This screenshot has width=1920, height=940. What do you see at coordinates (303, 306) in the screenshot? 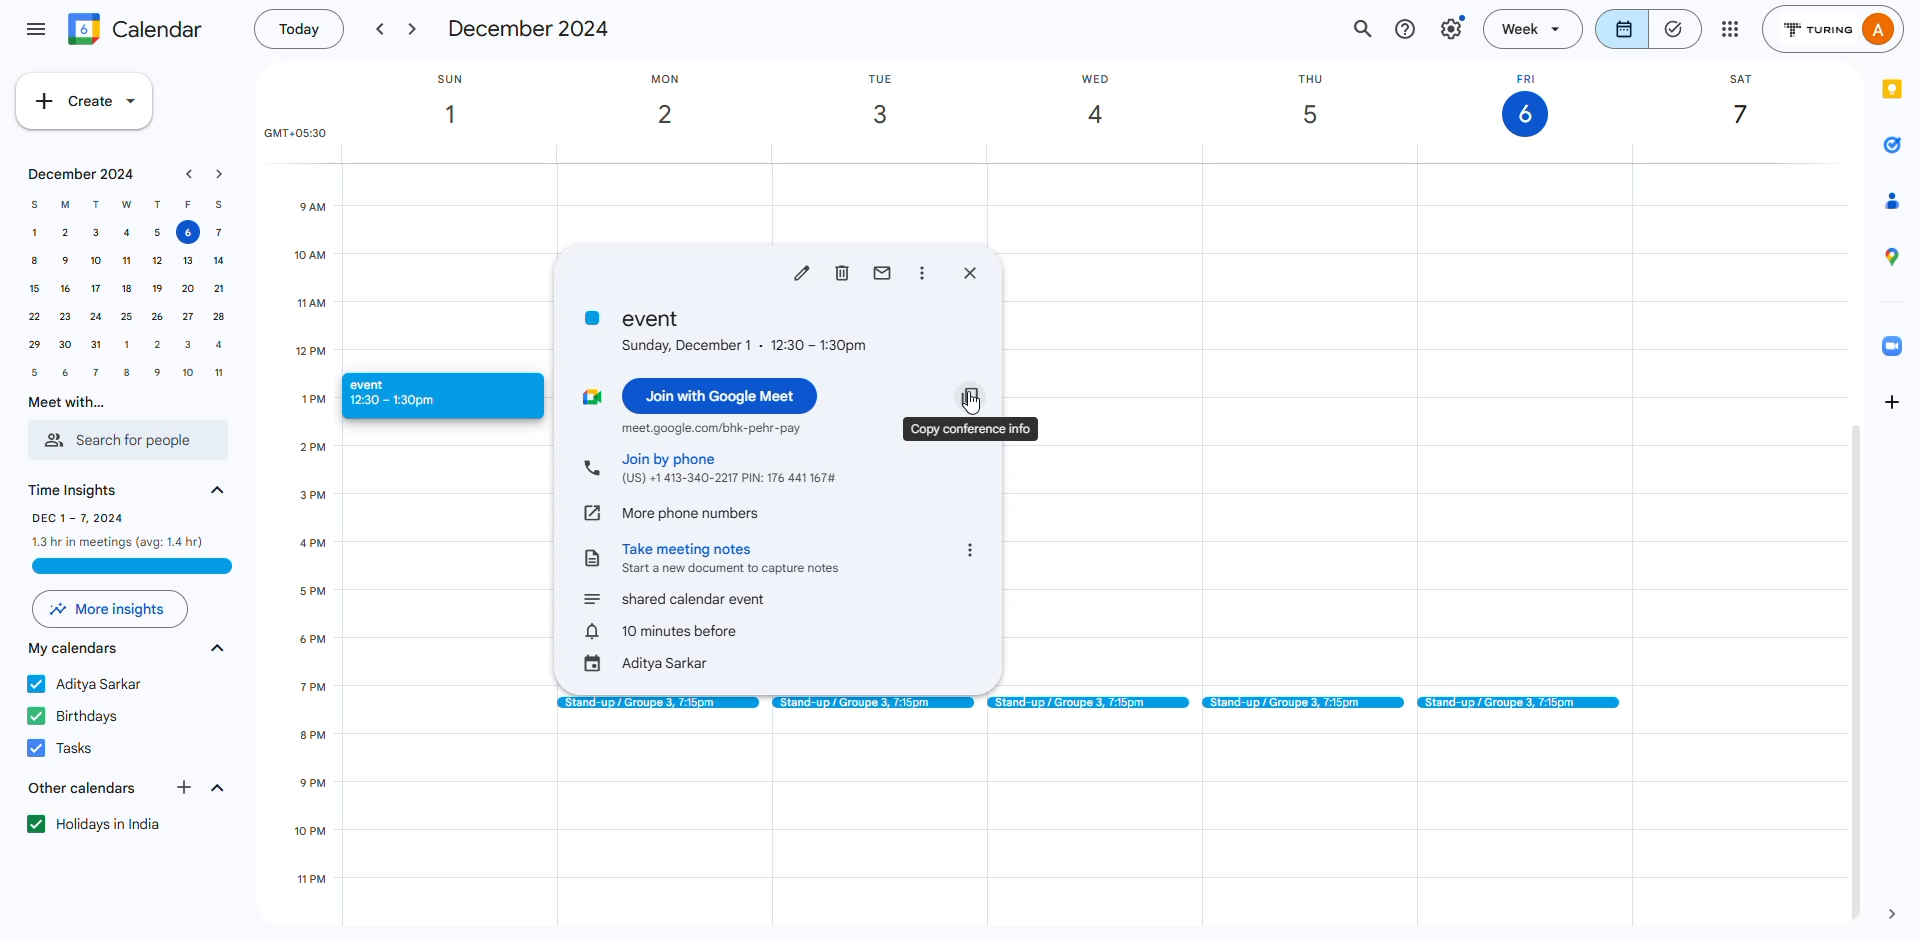
I see `time` at bounding box center [303, 306].